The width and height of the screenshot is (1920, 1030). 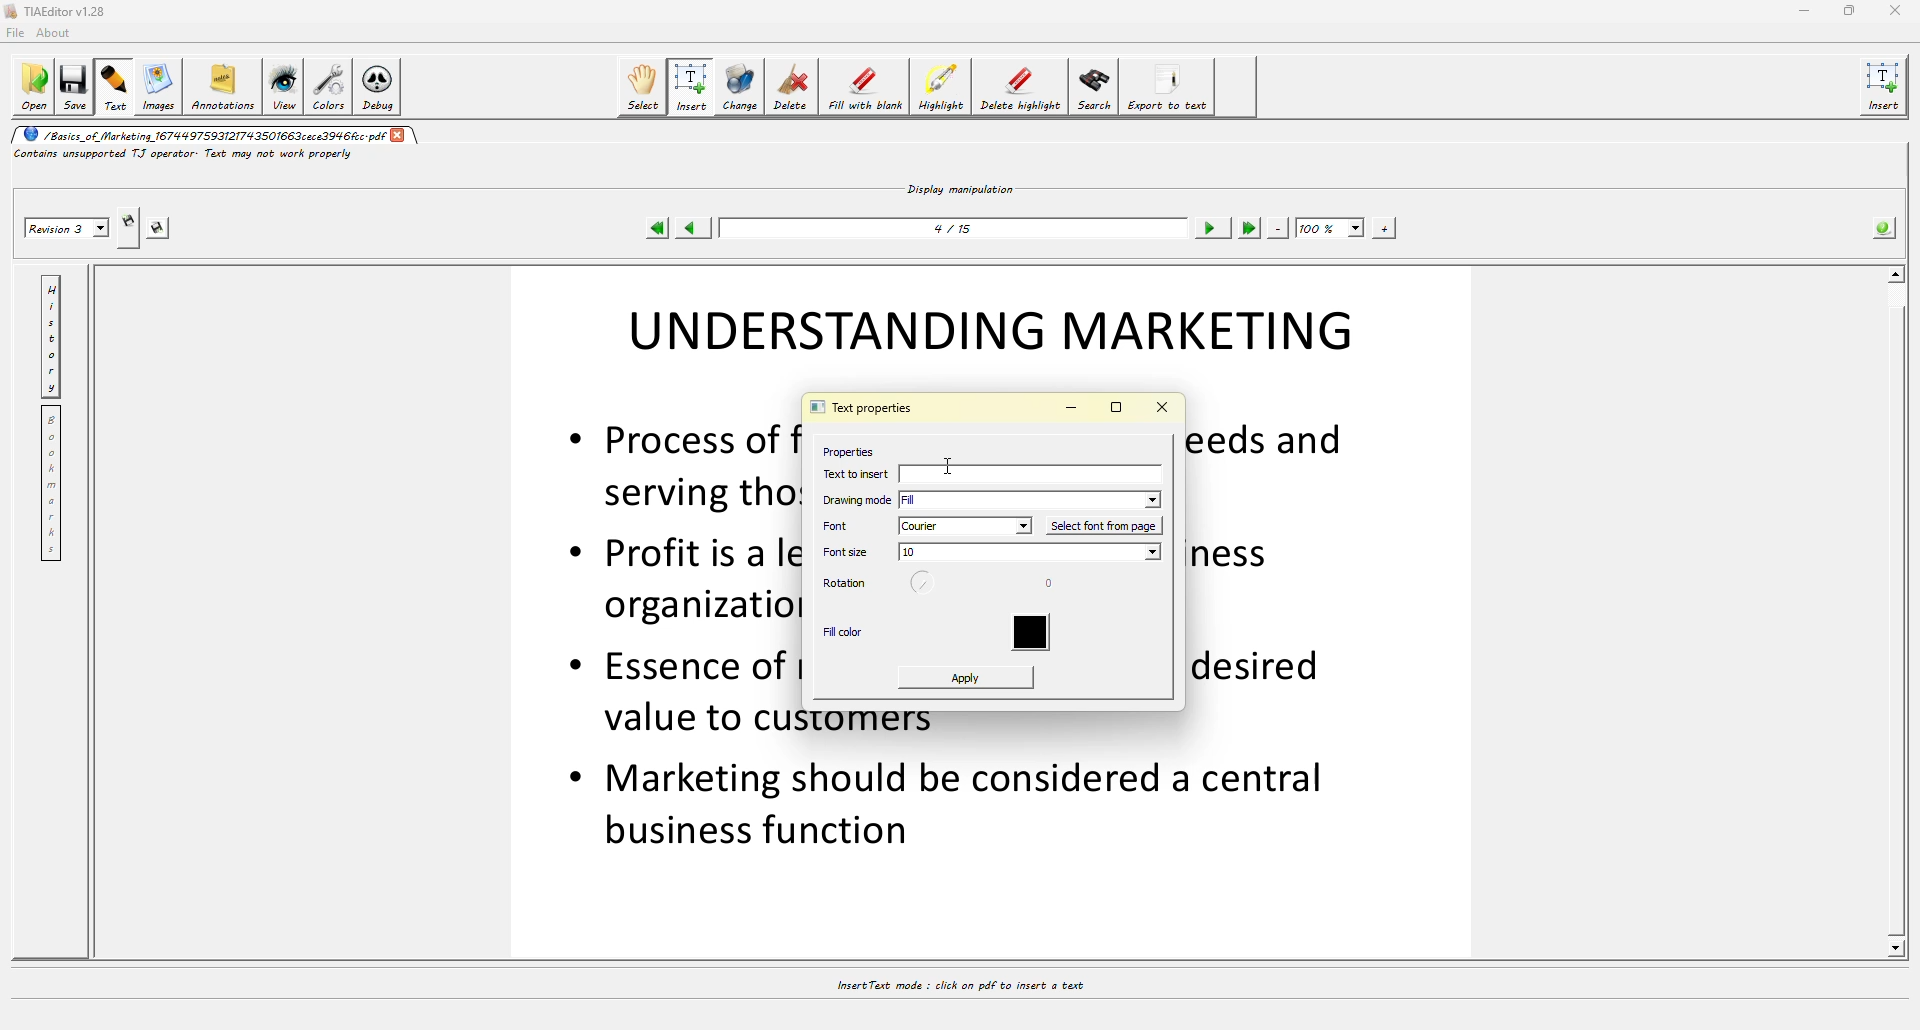 I want to click on size, so click(x=1029, y=554).